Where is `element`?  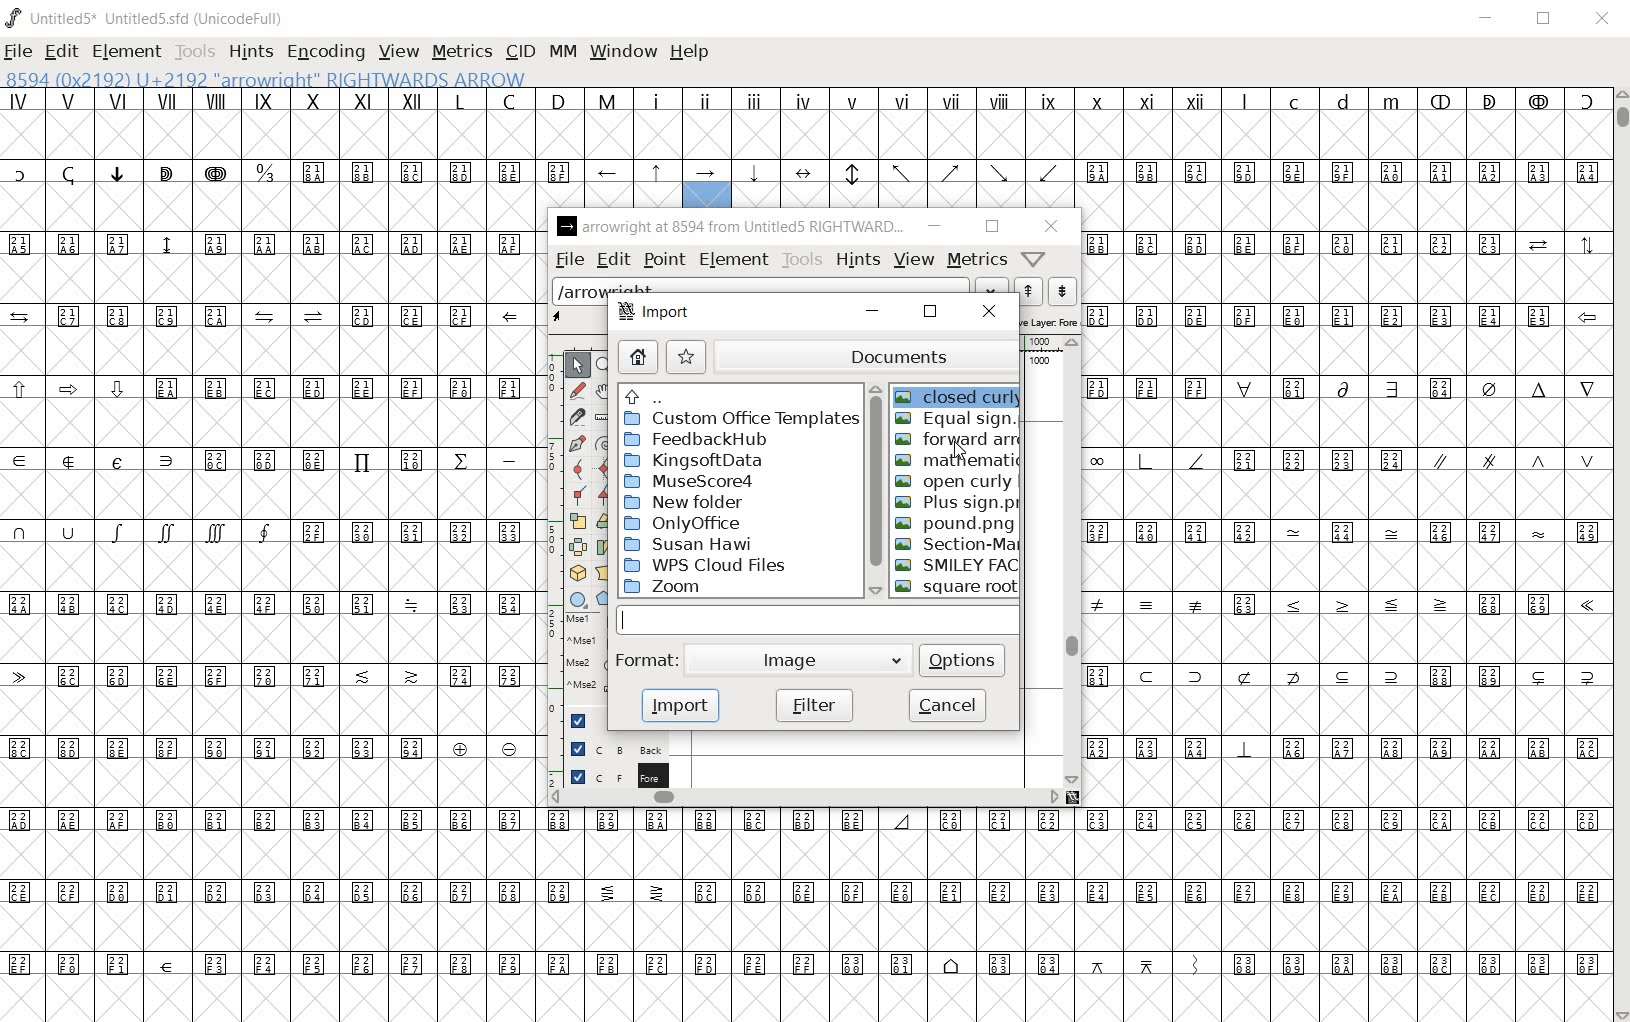 element is located at coordinates (734, 259).